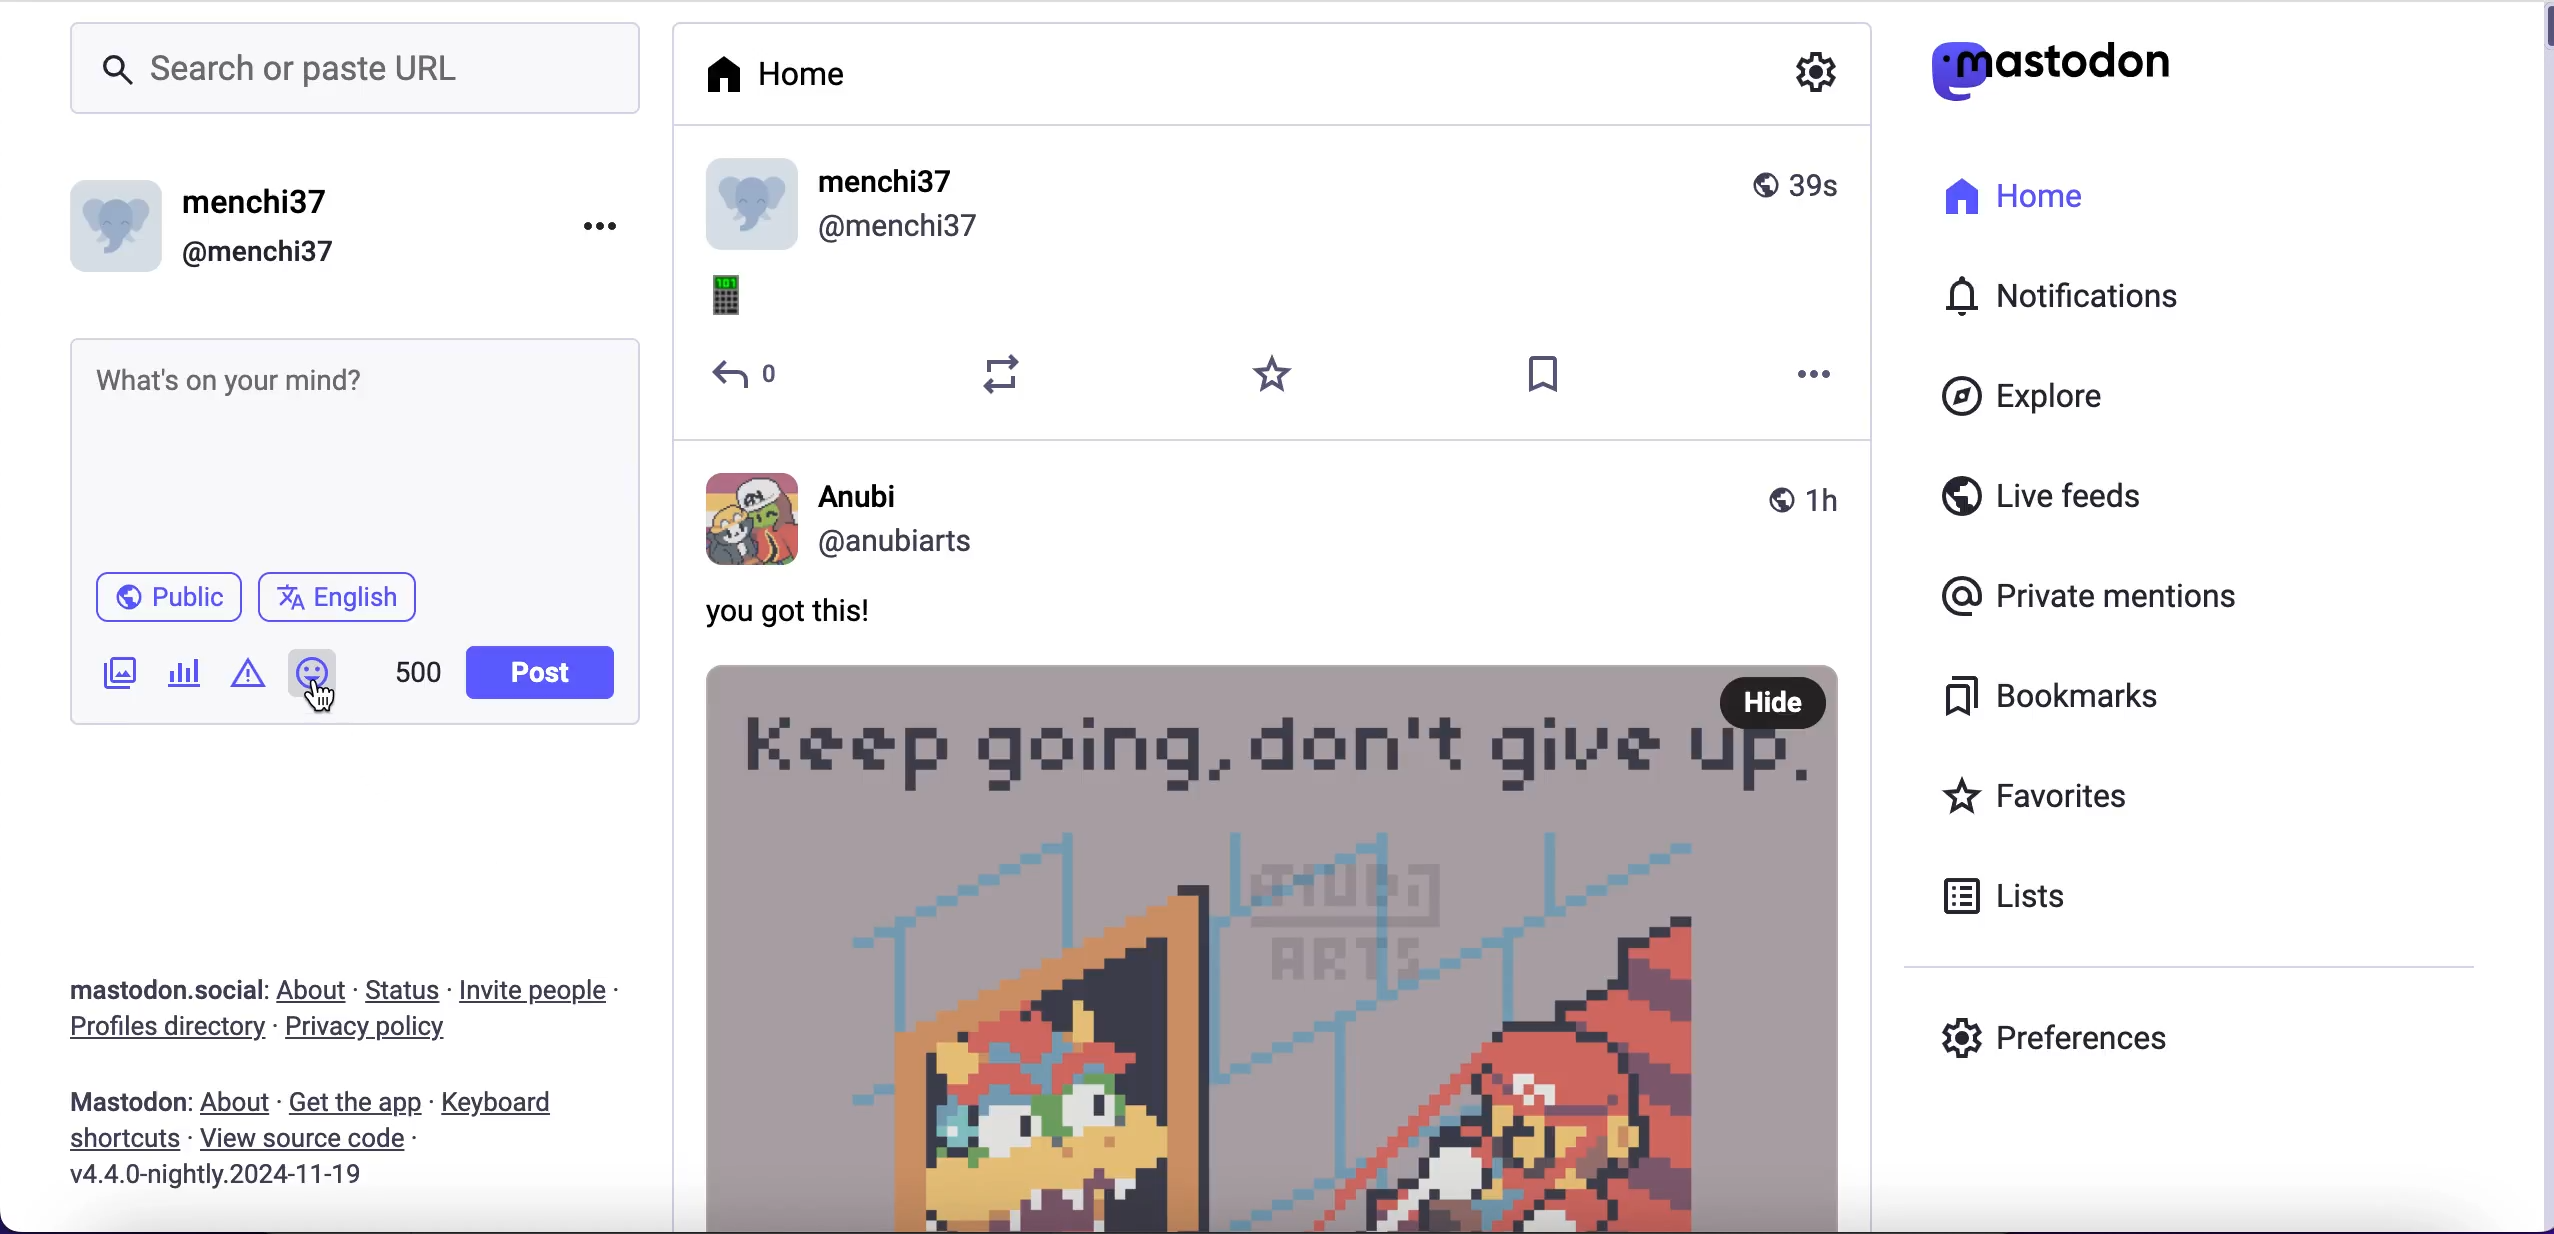  Describe the element at coordinates (1279, 946) in the screenshot. I see `post` at that location.